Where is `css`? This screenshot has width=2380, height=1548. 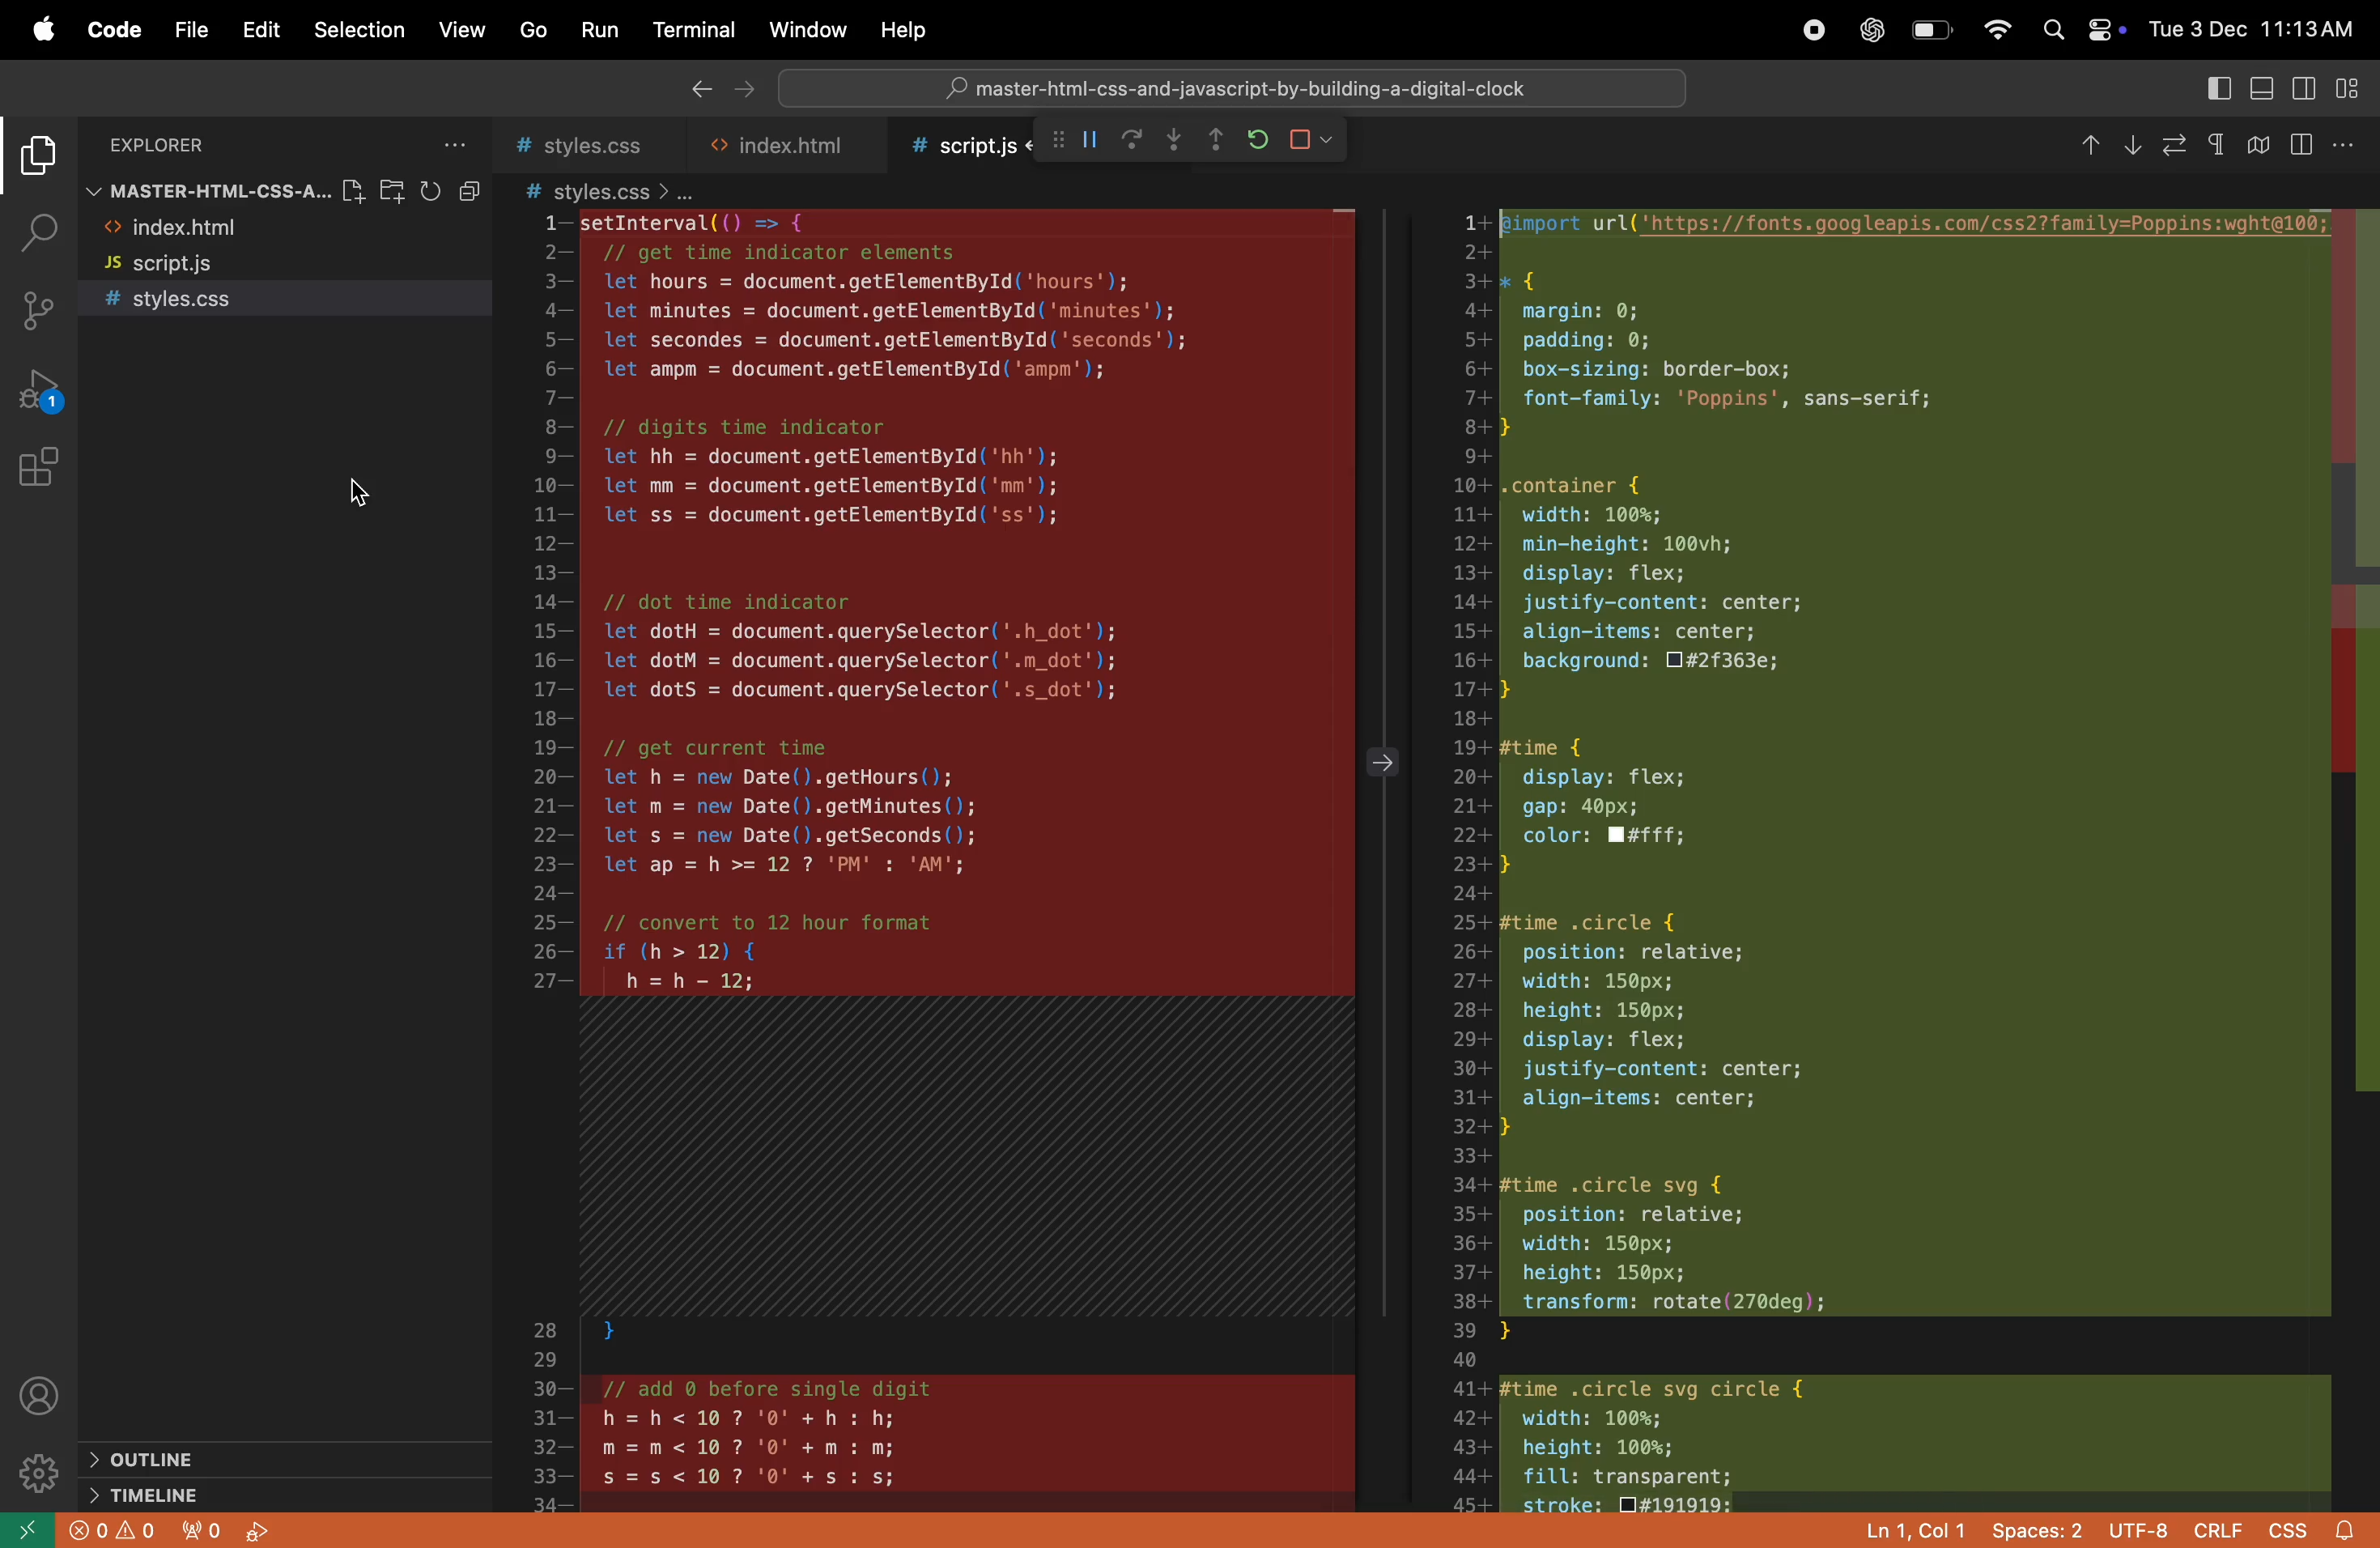
css is located at coordinates (2287, 1533).